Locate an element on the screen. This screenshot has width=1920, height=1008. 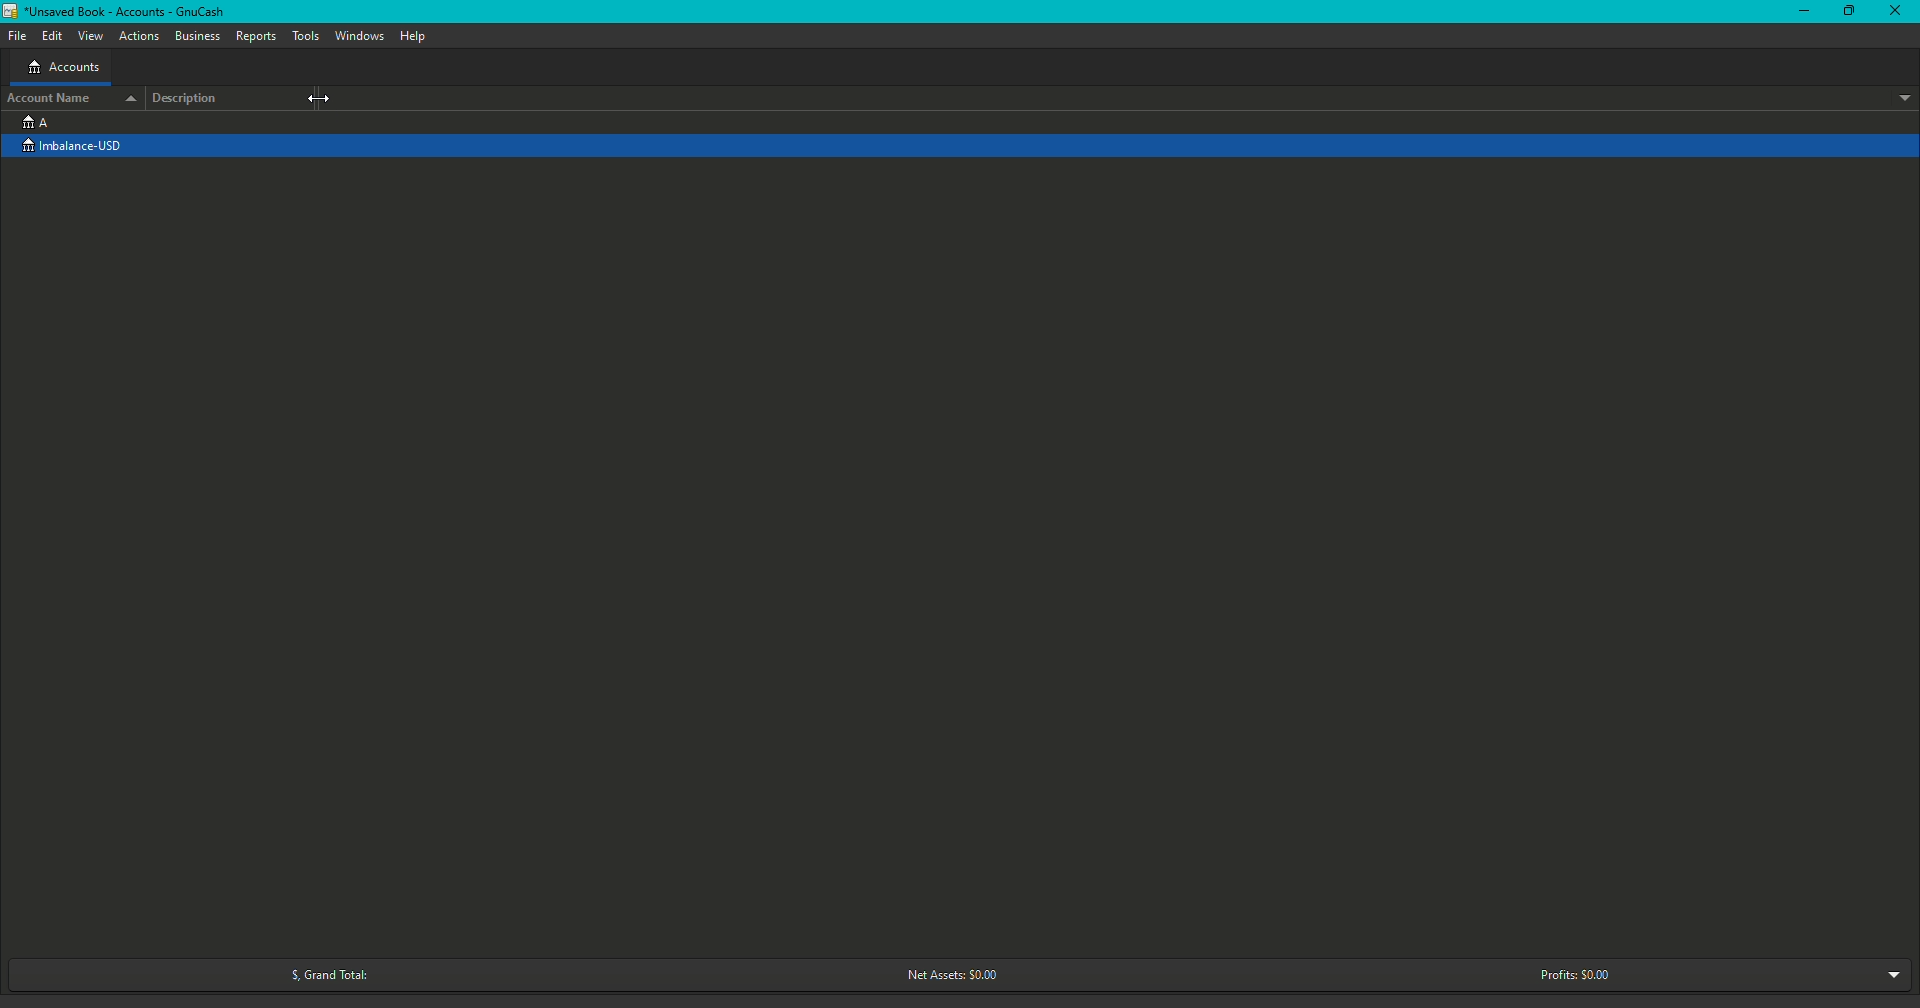
Reports is located at coordinates (256, 36).